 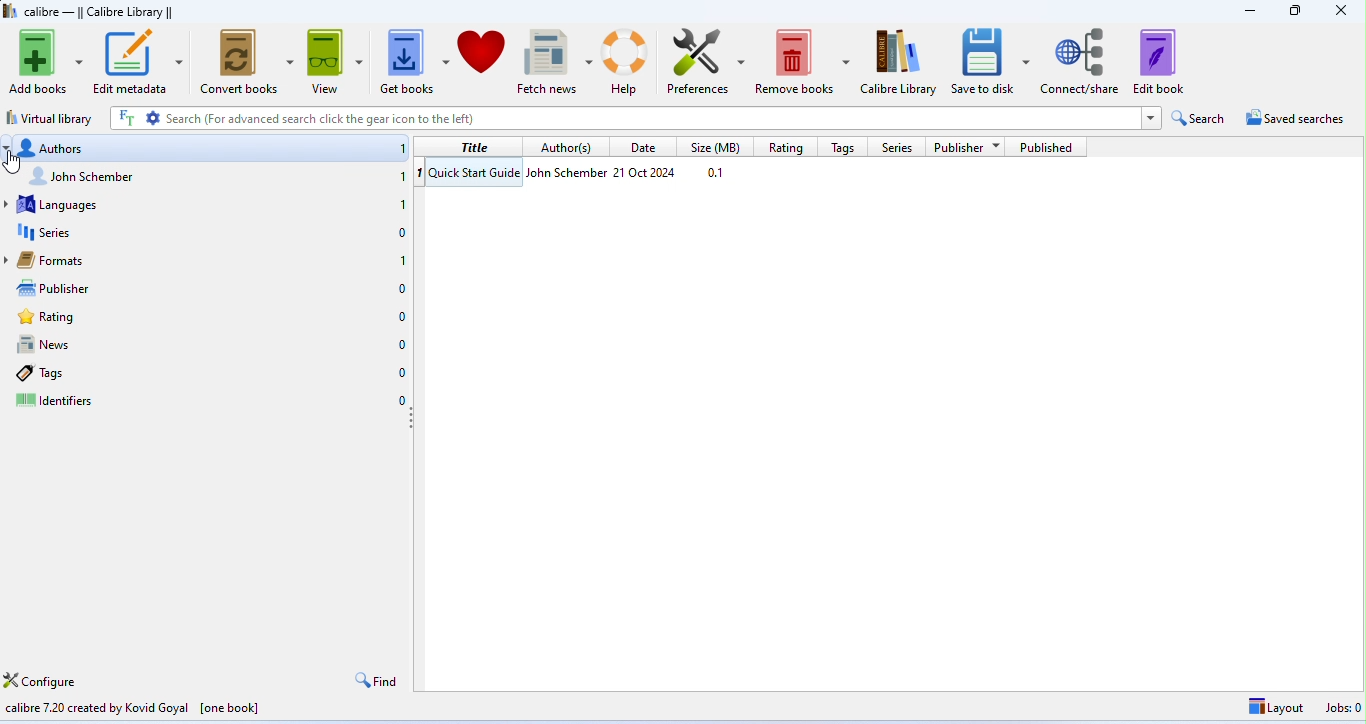 I want to click on publisher, so click(x=216, y=290).